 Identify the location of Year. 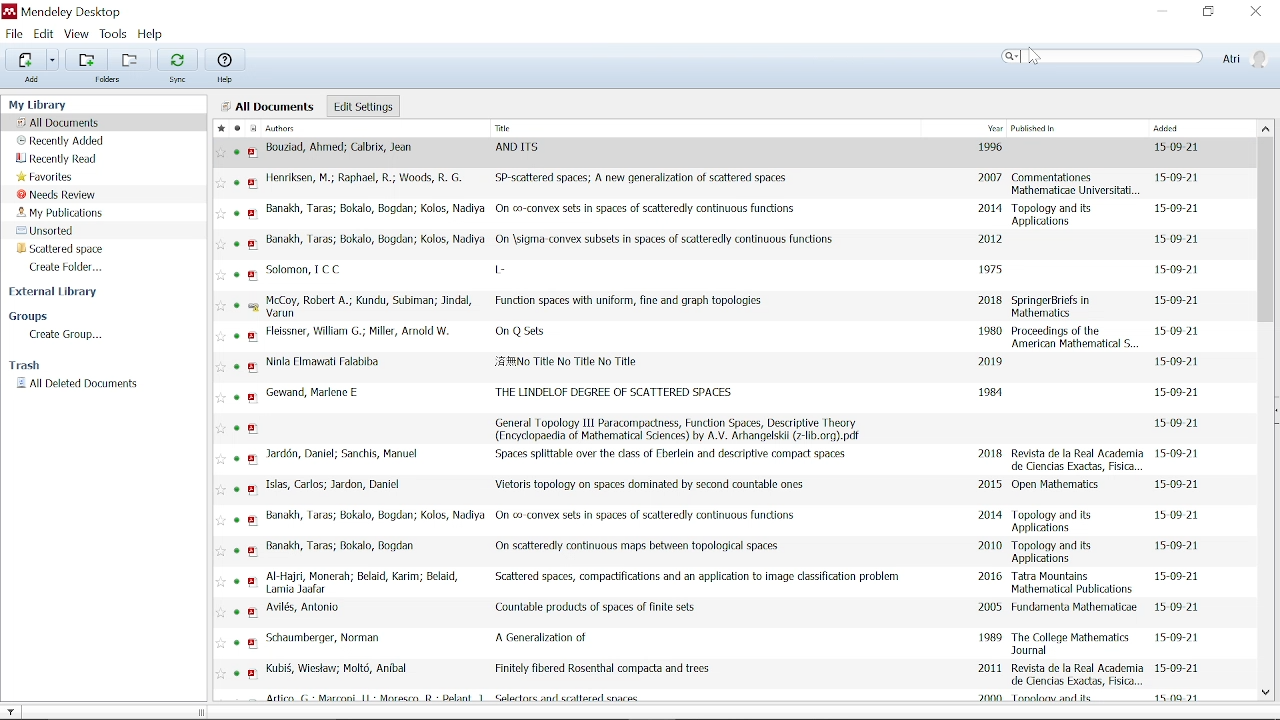
(995, 127).